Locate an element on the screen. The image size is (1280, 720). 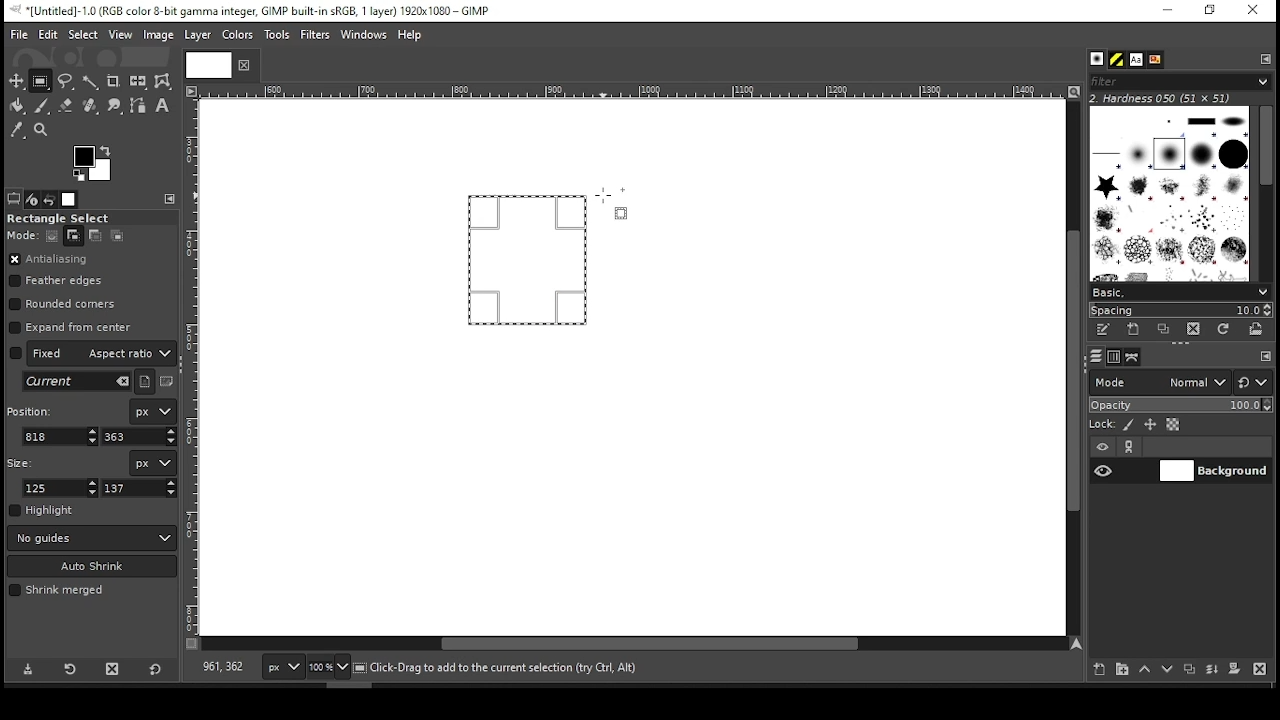
portrait is located at coordinates (146, 381).